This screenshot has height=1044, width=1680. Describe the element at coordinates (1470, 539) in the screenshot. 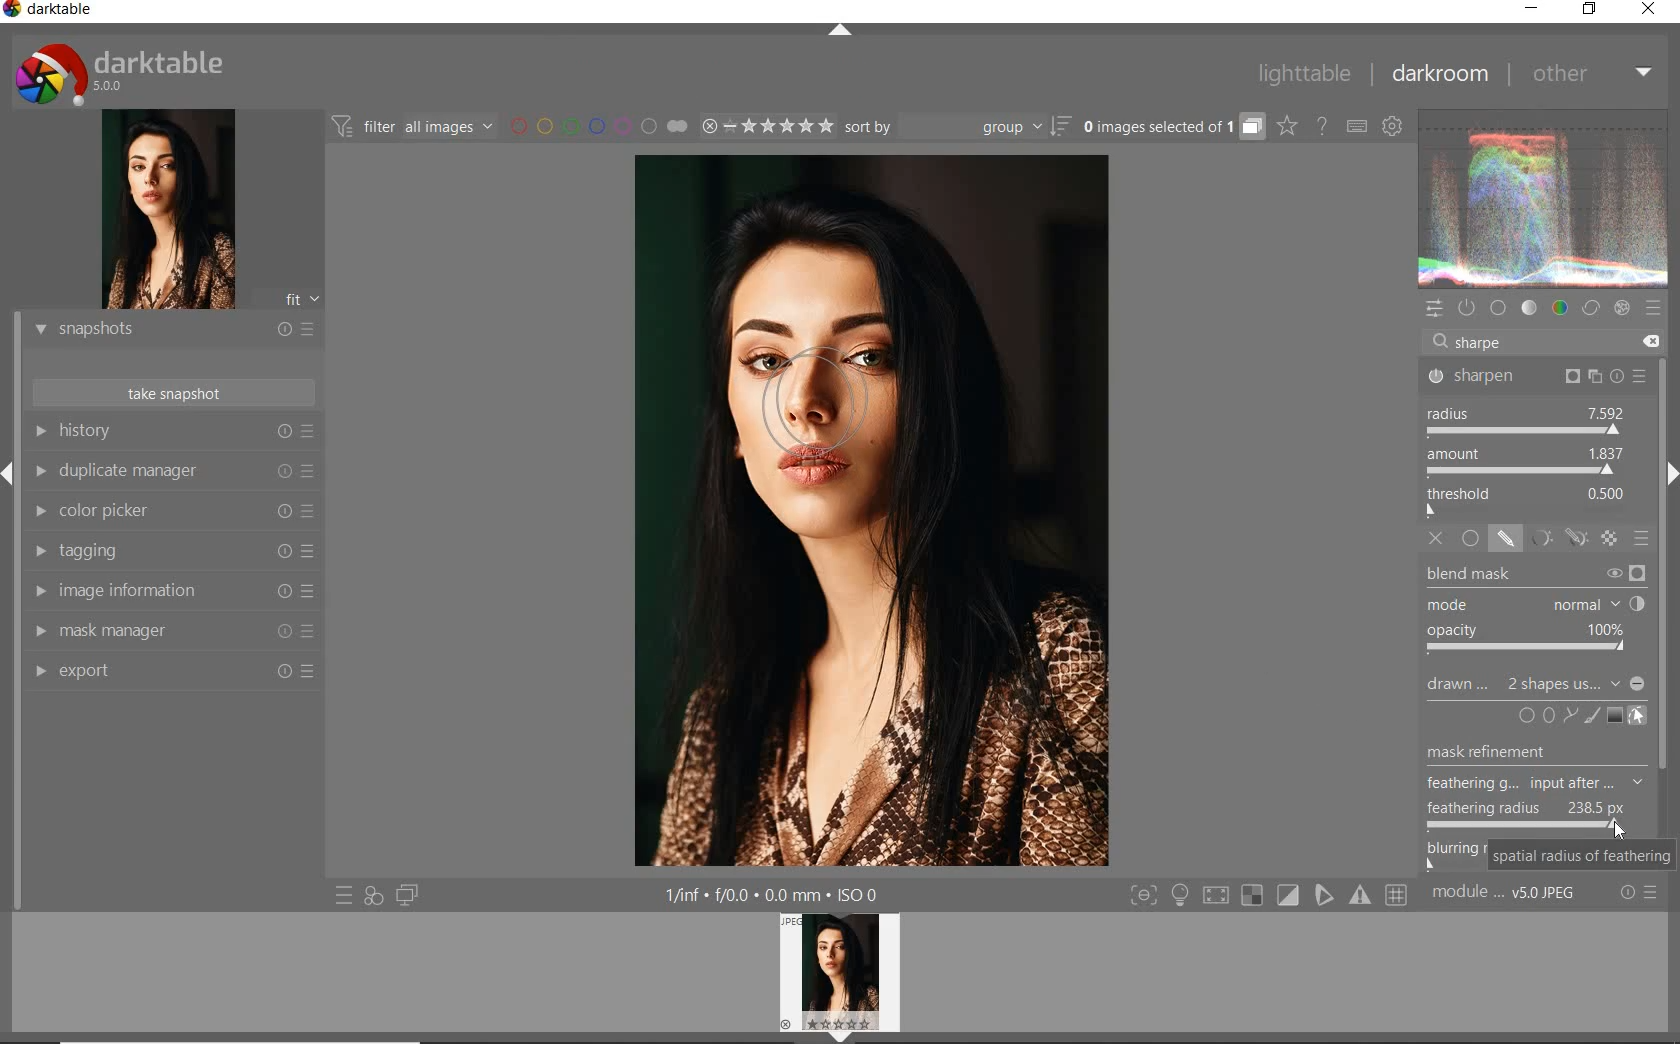

I see `UNIFORMLY` at that location.